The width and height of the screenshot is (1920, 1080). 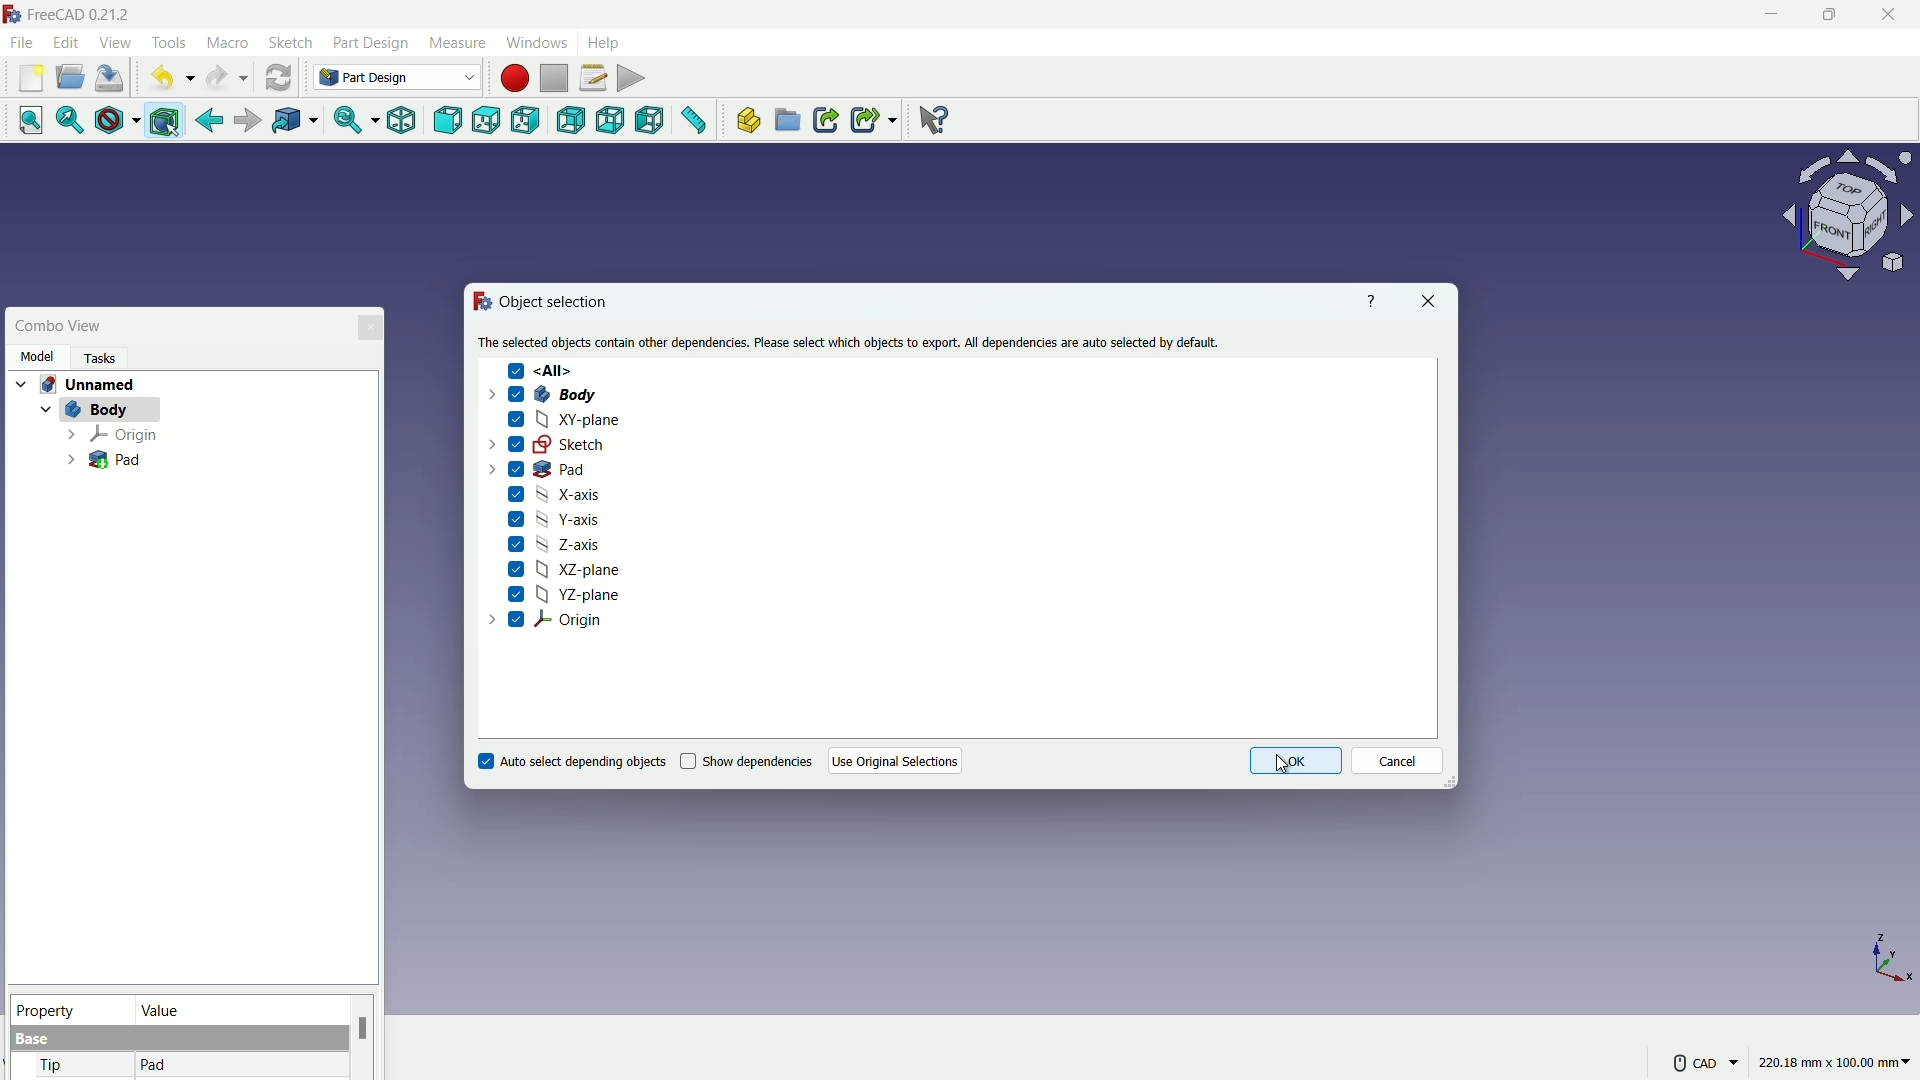 What do you see at coordinates (293, 122) in the screenshot?
I see `go to linked object` at bounding box center [293, 122].